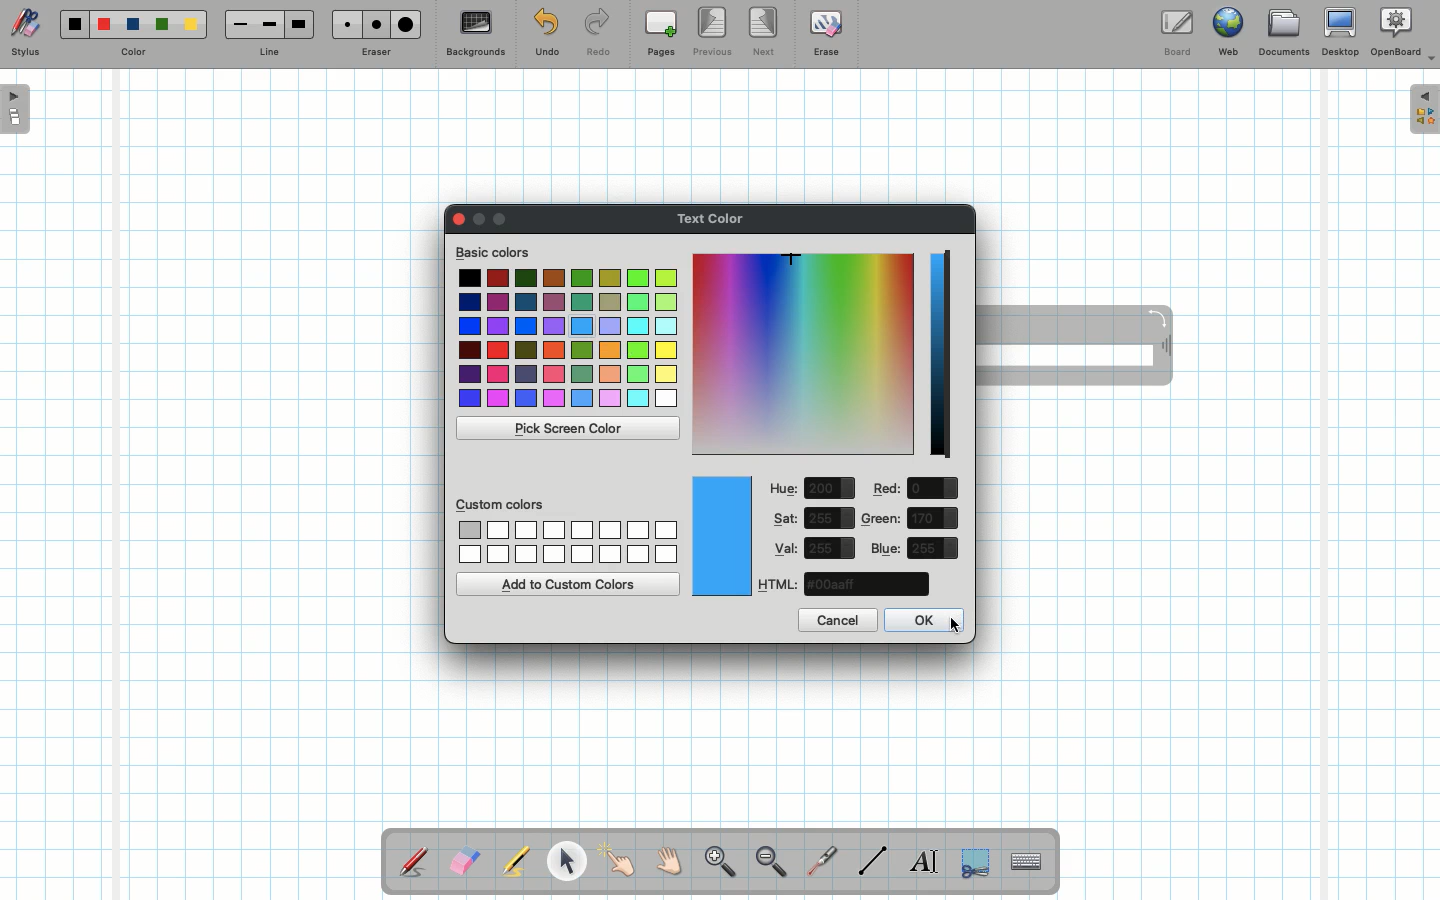  Describe the element at coordinates (670, 864) in the screenshot. I see `Grab` at that location.